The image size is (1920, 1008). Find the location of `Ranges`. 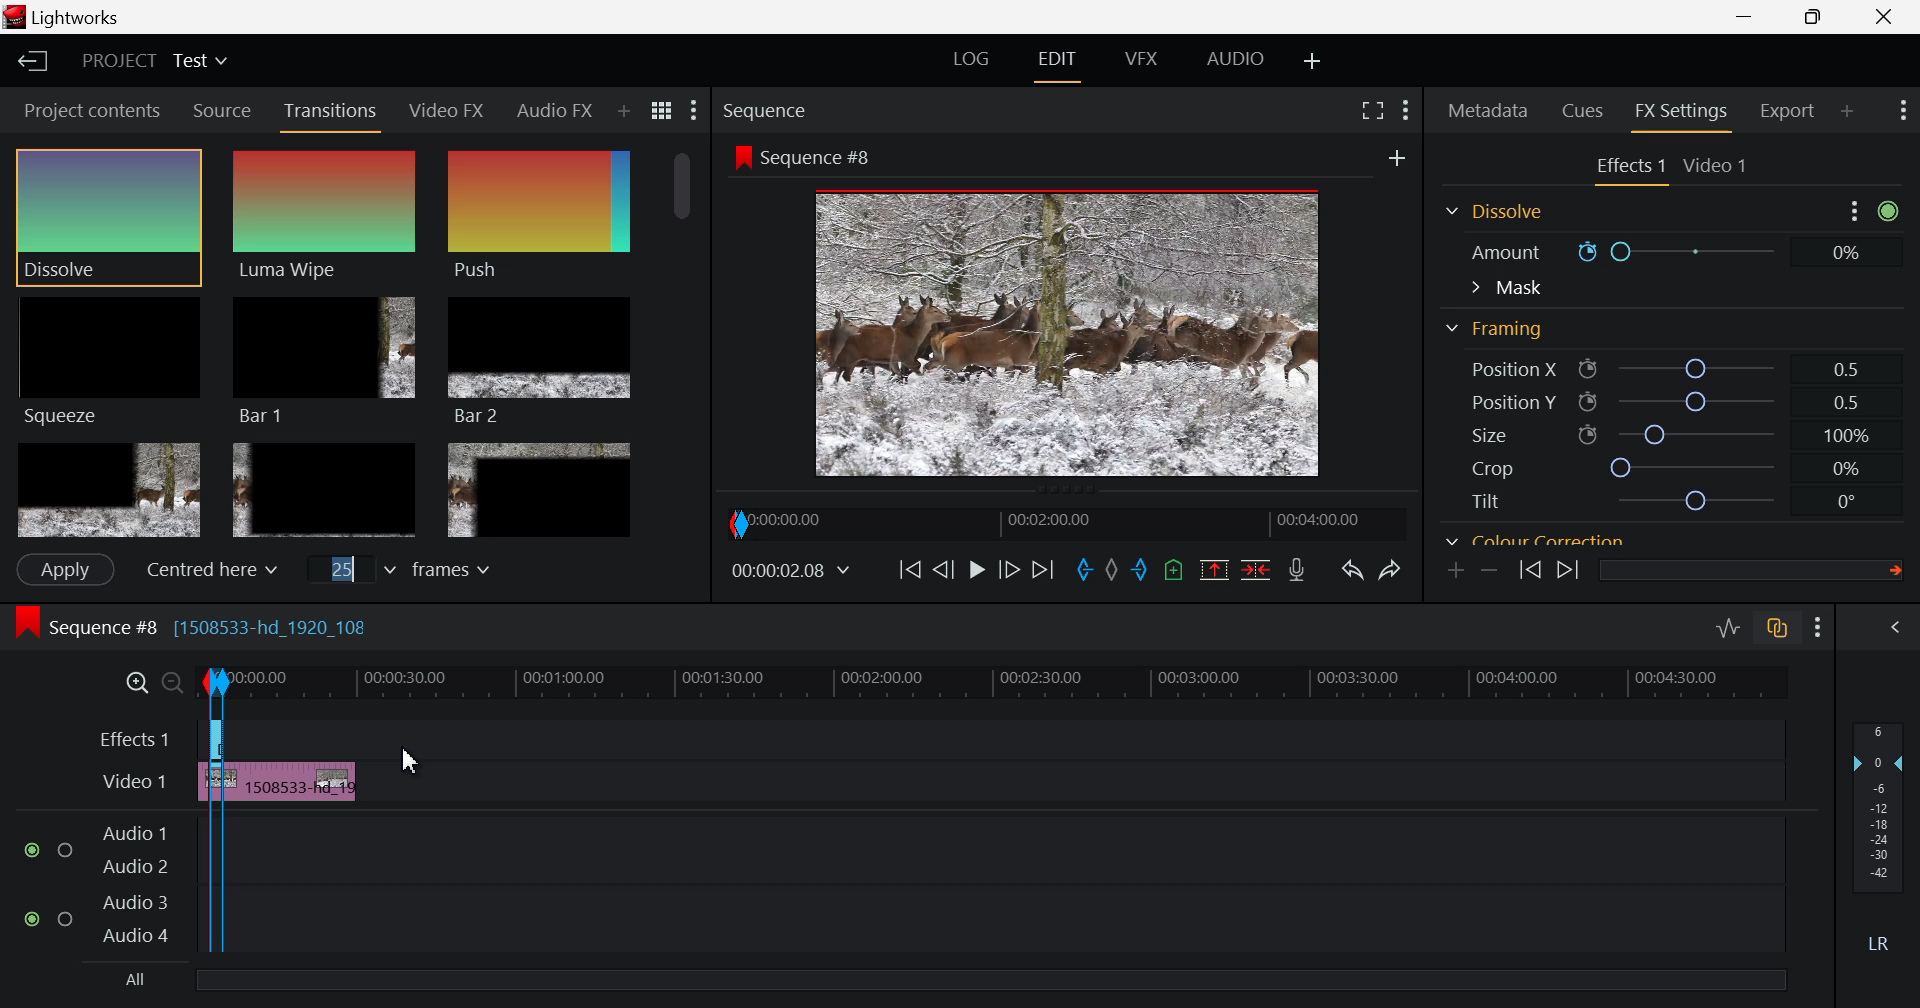

Ranges is located at coordinates (1648, 469).